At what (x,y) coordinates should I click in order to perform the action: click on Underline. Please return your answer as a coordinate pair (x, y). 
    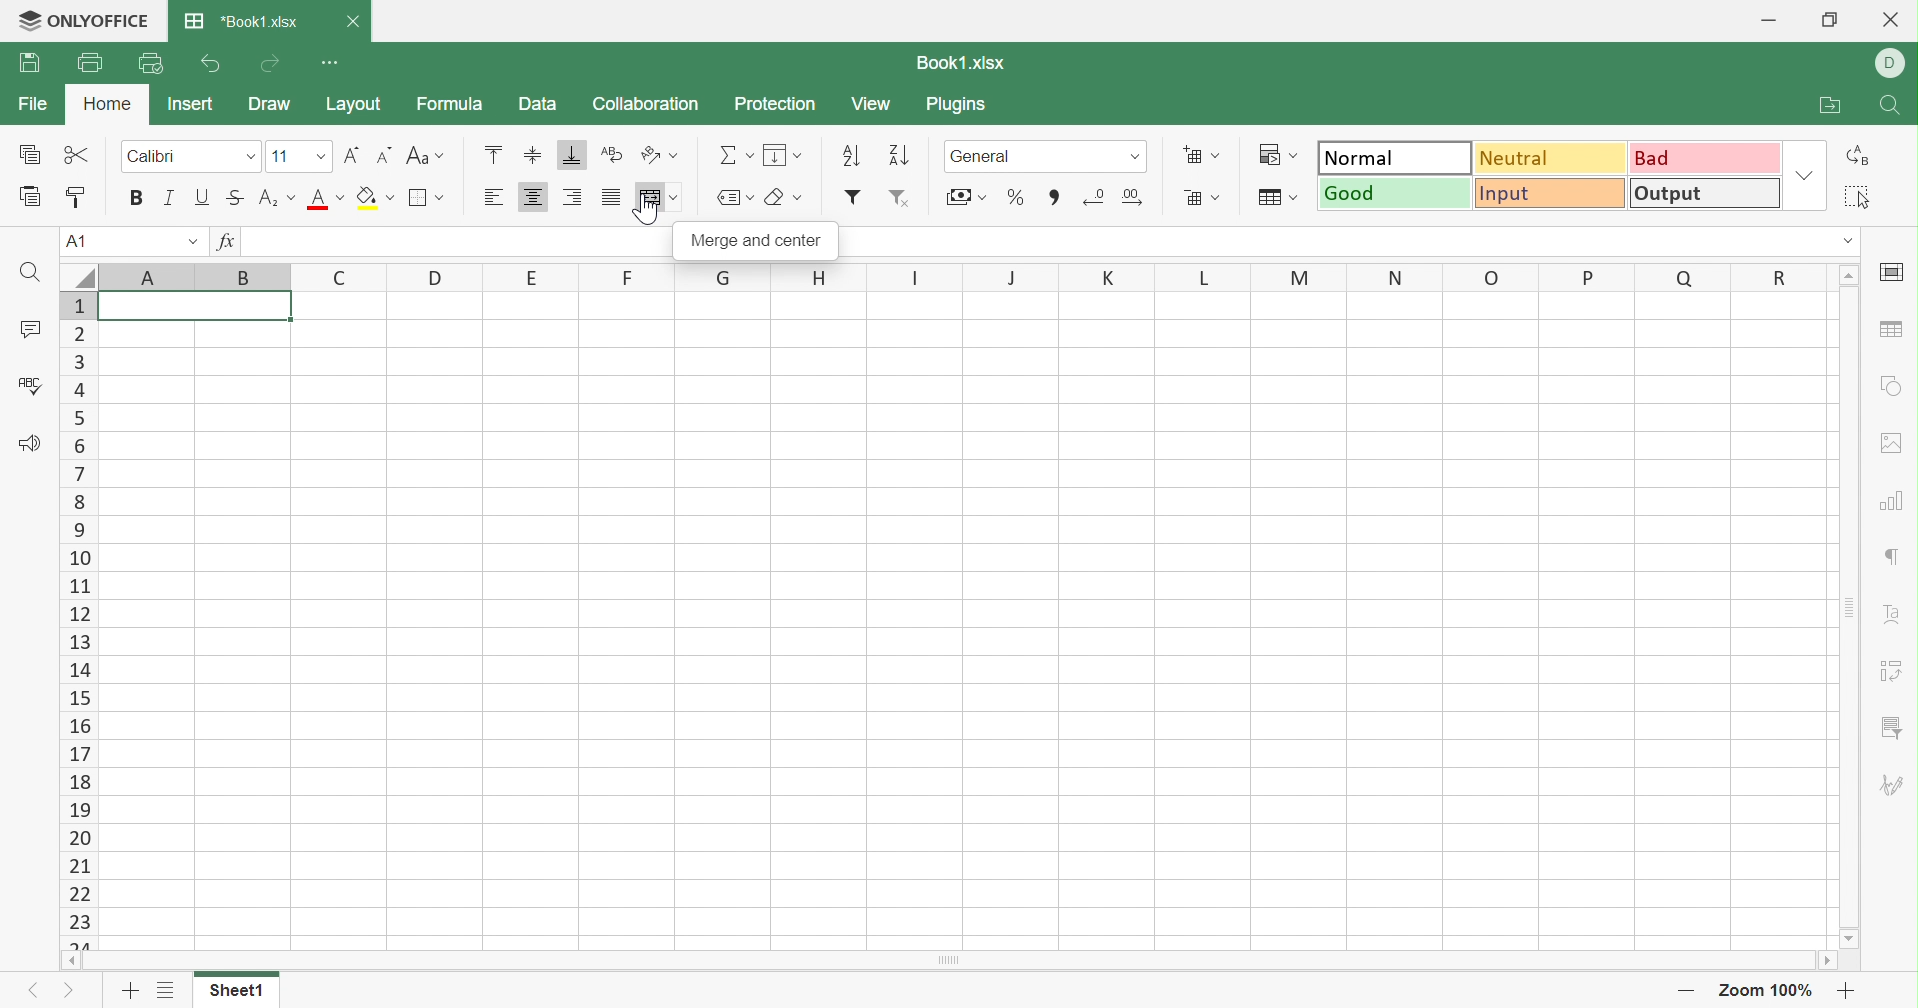
    Looking at the image, I should click on (203, 199).